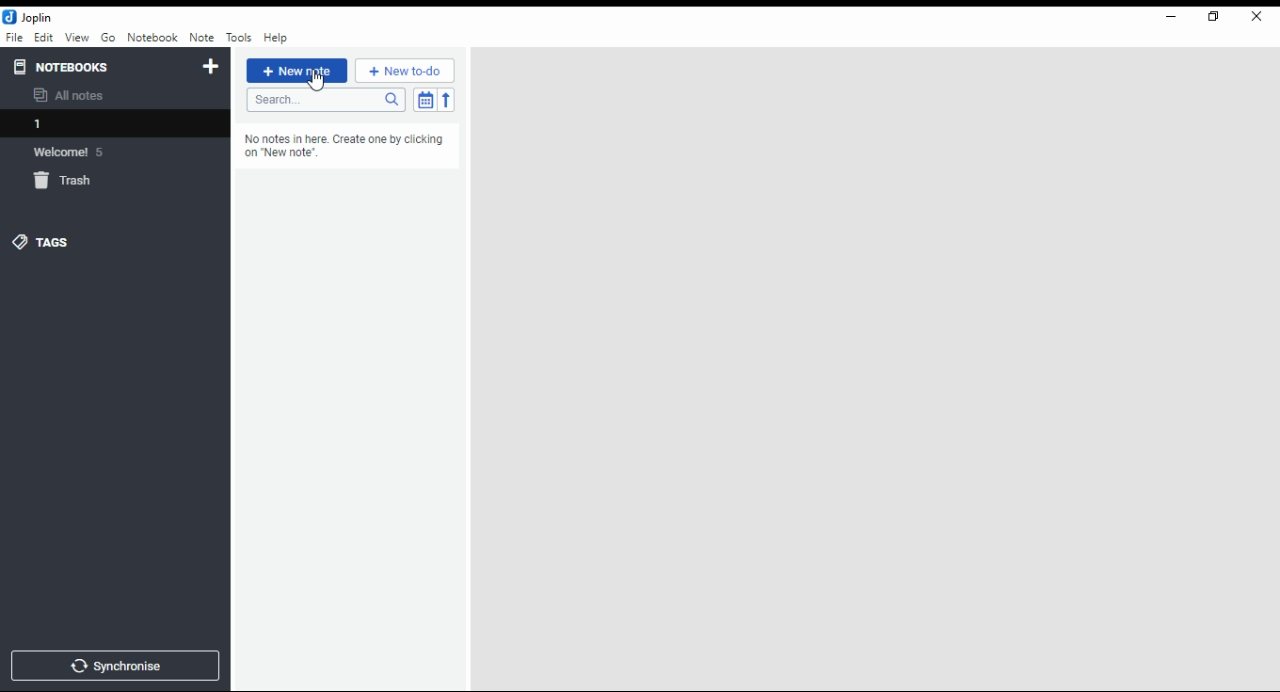 The width and height of the screenshot is (1280, 692). What do you see at coordinates (448, 99) in the screenshot?
I see `reverse sort order` at bounding box center [448, 99].